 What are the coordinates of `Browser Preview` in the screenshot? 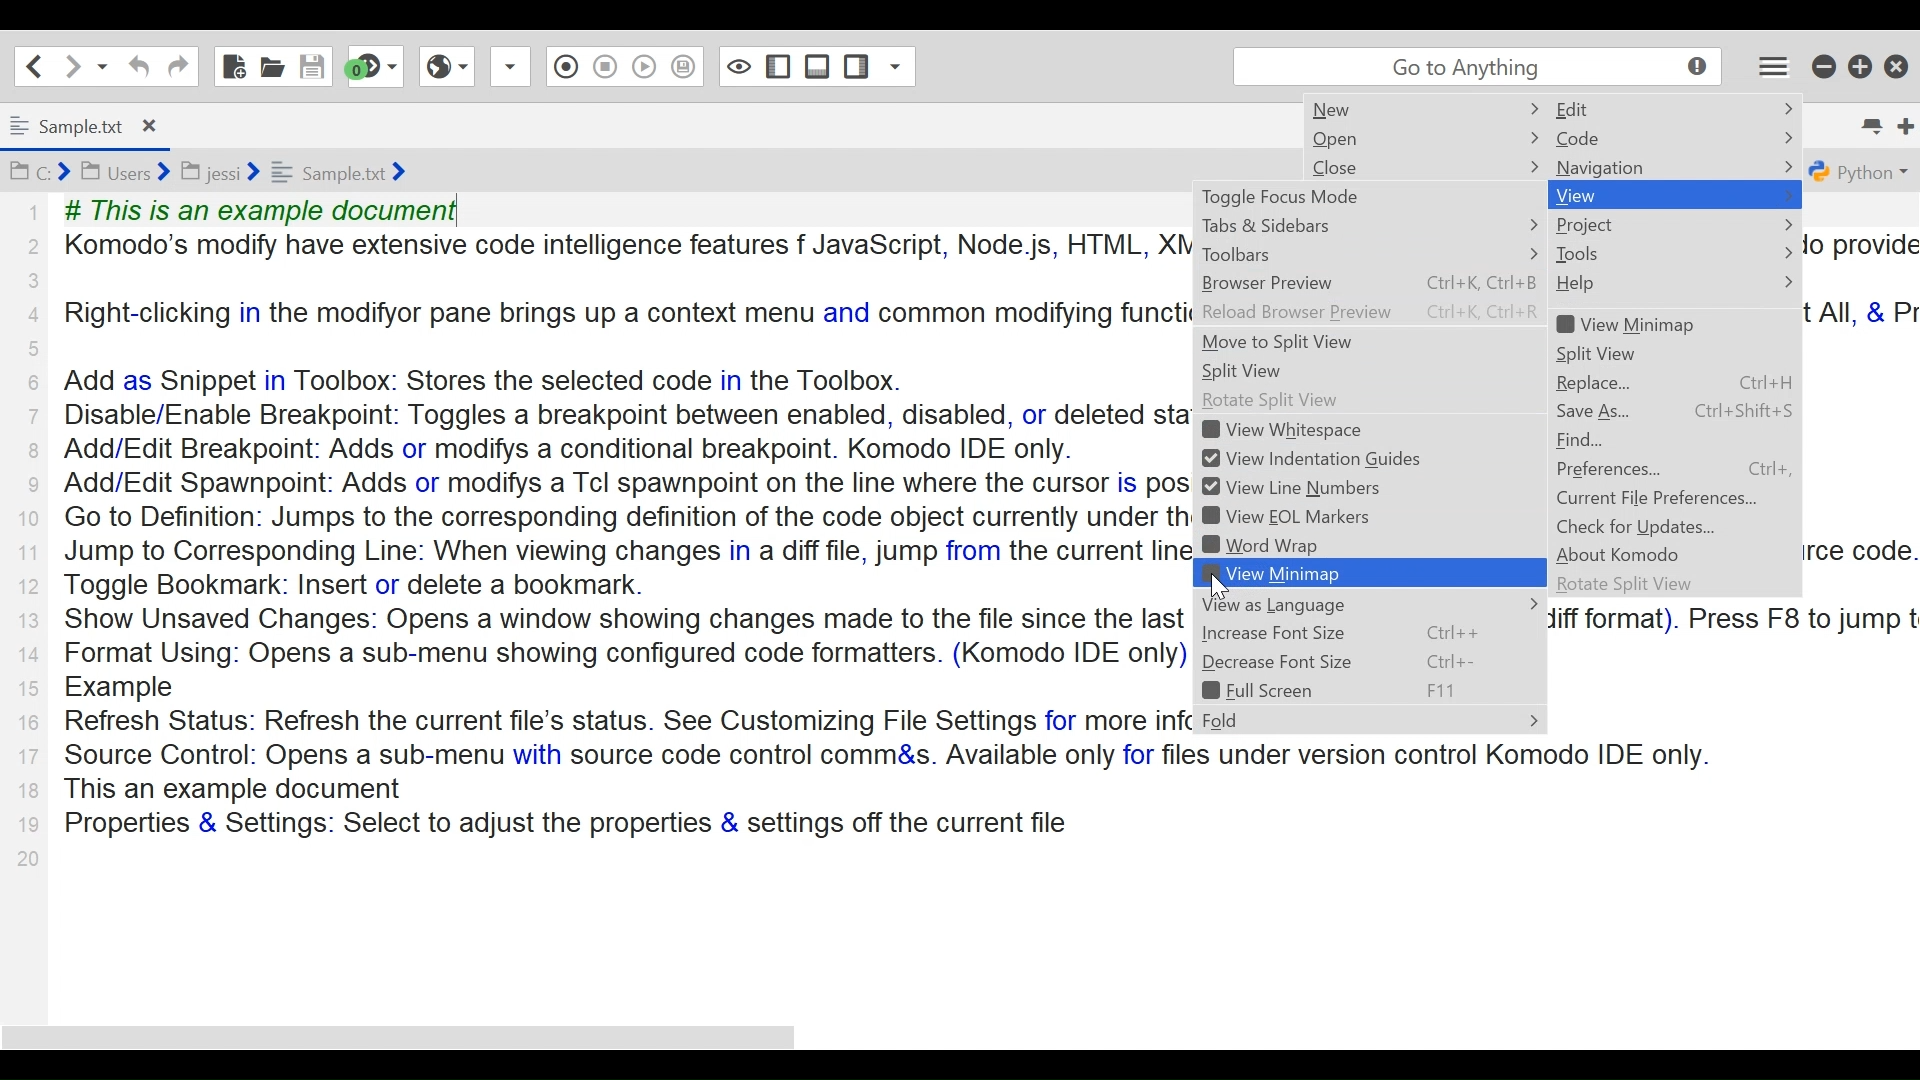 It's located at (1369, 284).